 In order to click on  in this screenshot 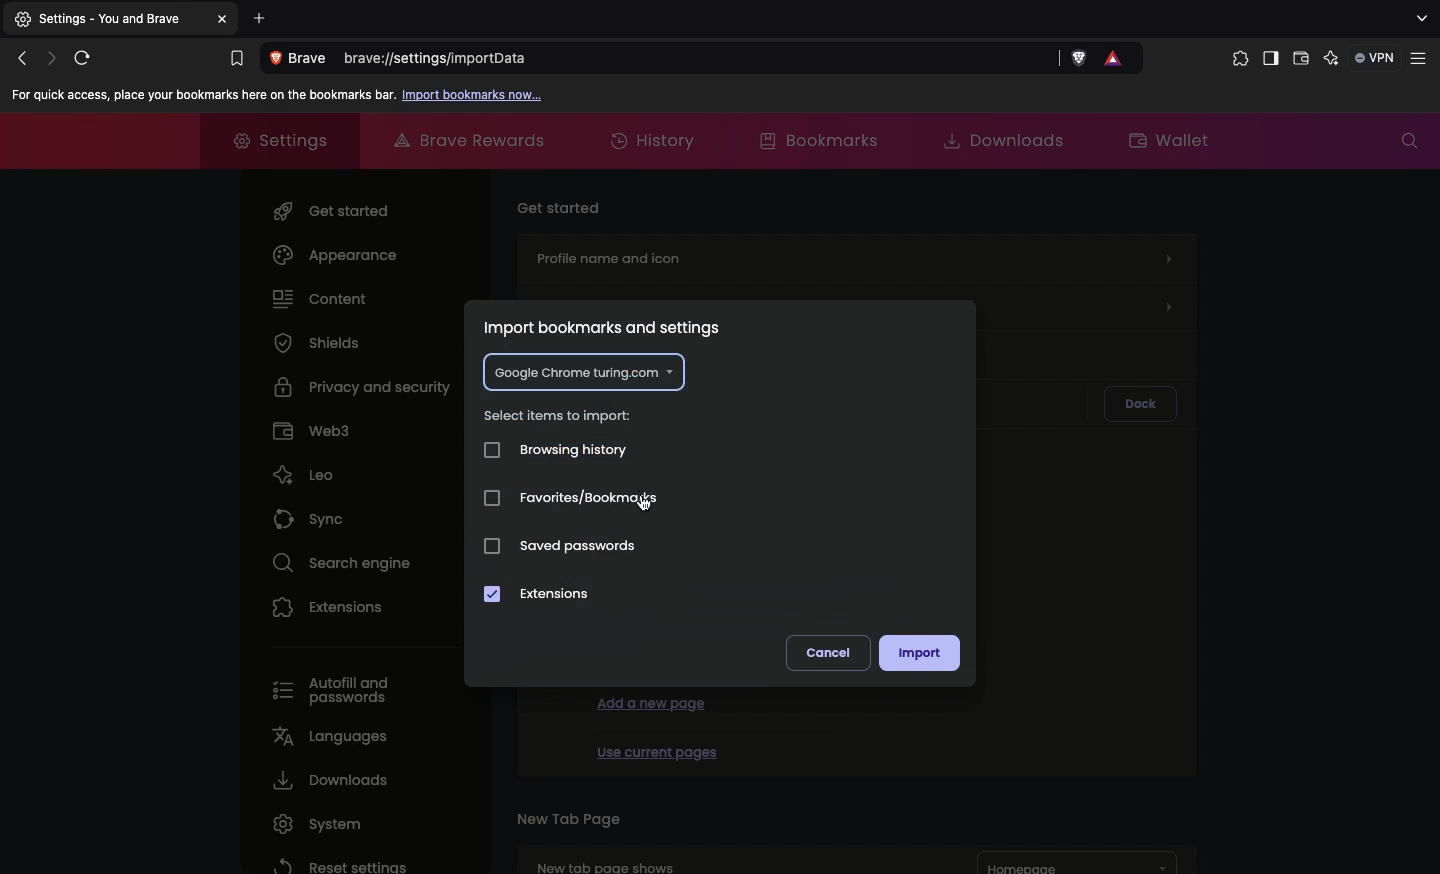, I will do `click(225, 19)`.